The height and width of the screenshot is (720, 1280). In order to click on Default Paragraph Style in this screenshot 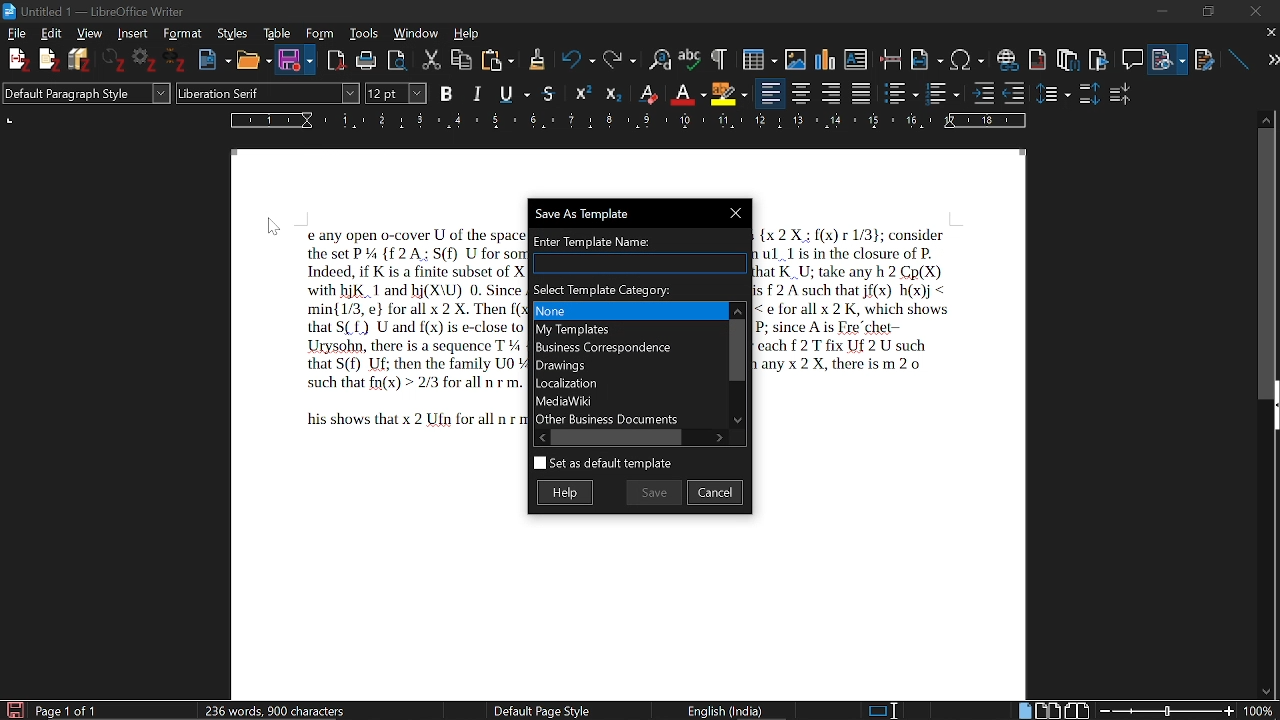, I will do `click(84, 95)`.